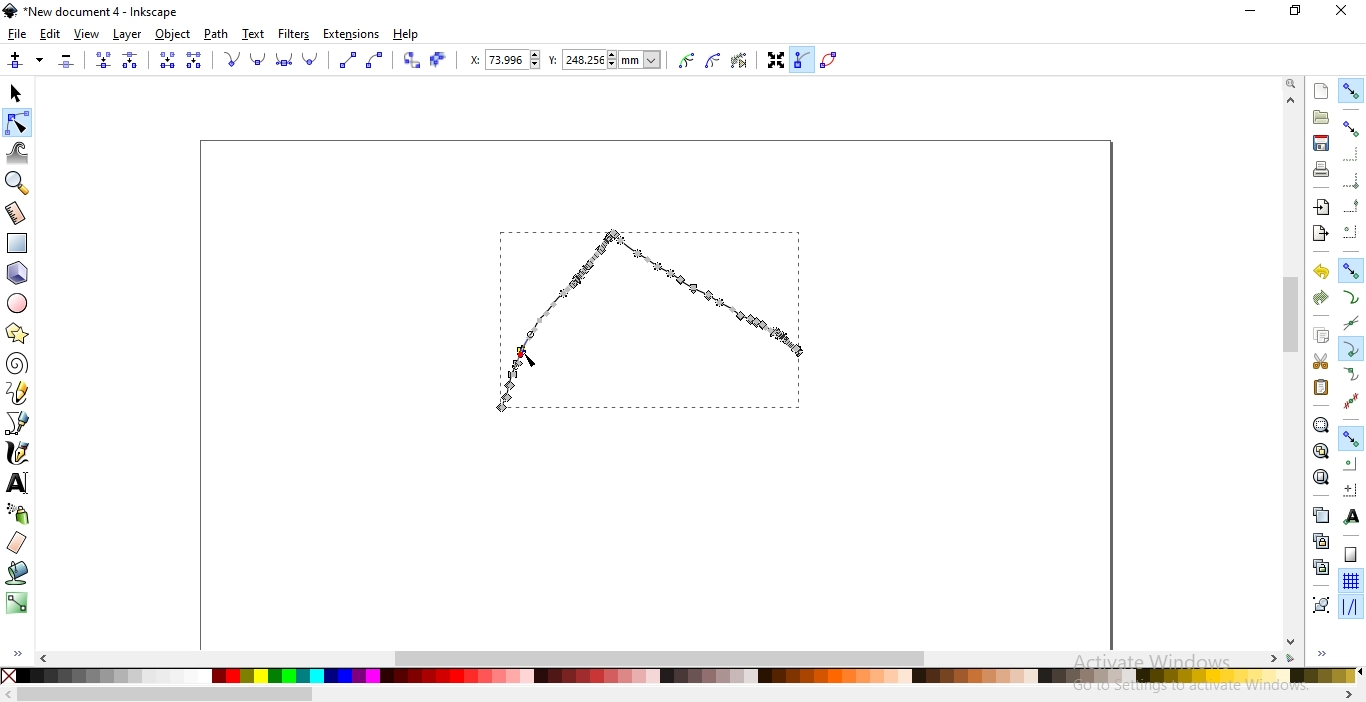  Describe the element at coordinates (663, 656) in the screenshot. I see `scrollbar` at that location.